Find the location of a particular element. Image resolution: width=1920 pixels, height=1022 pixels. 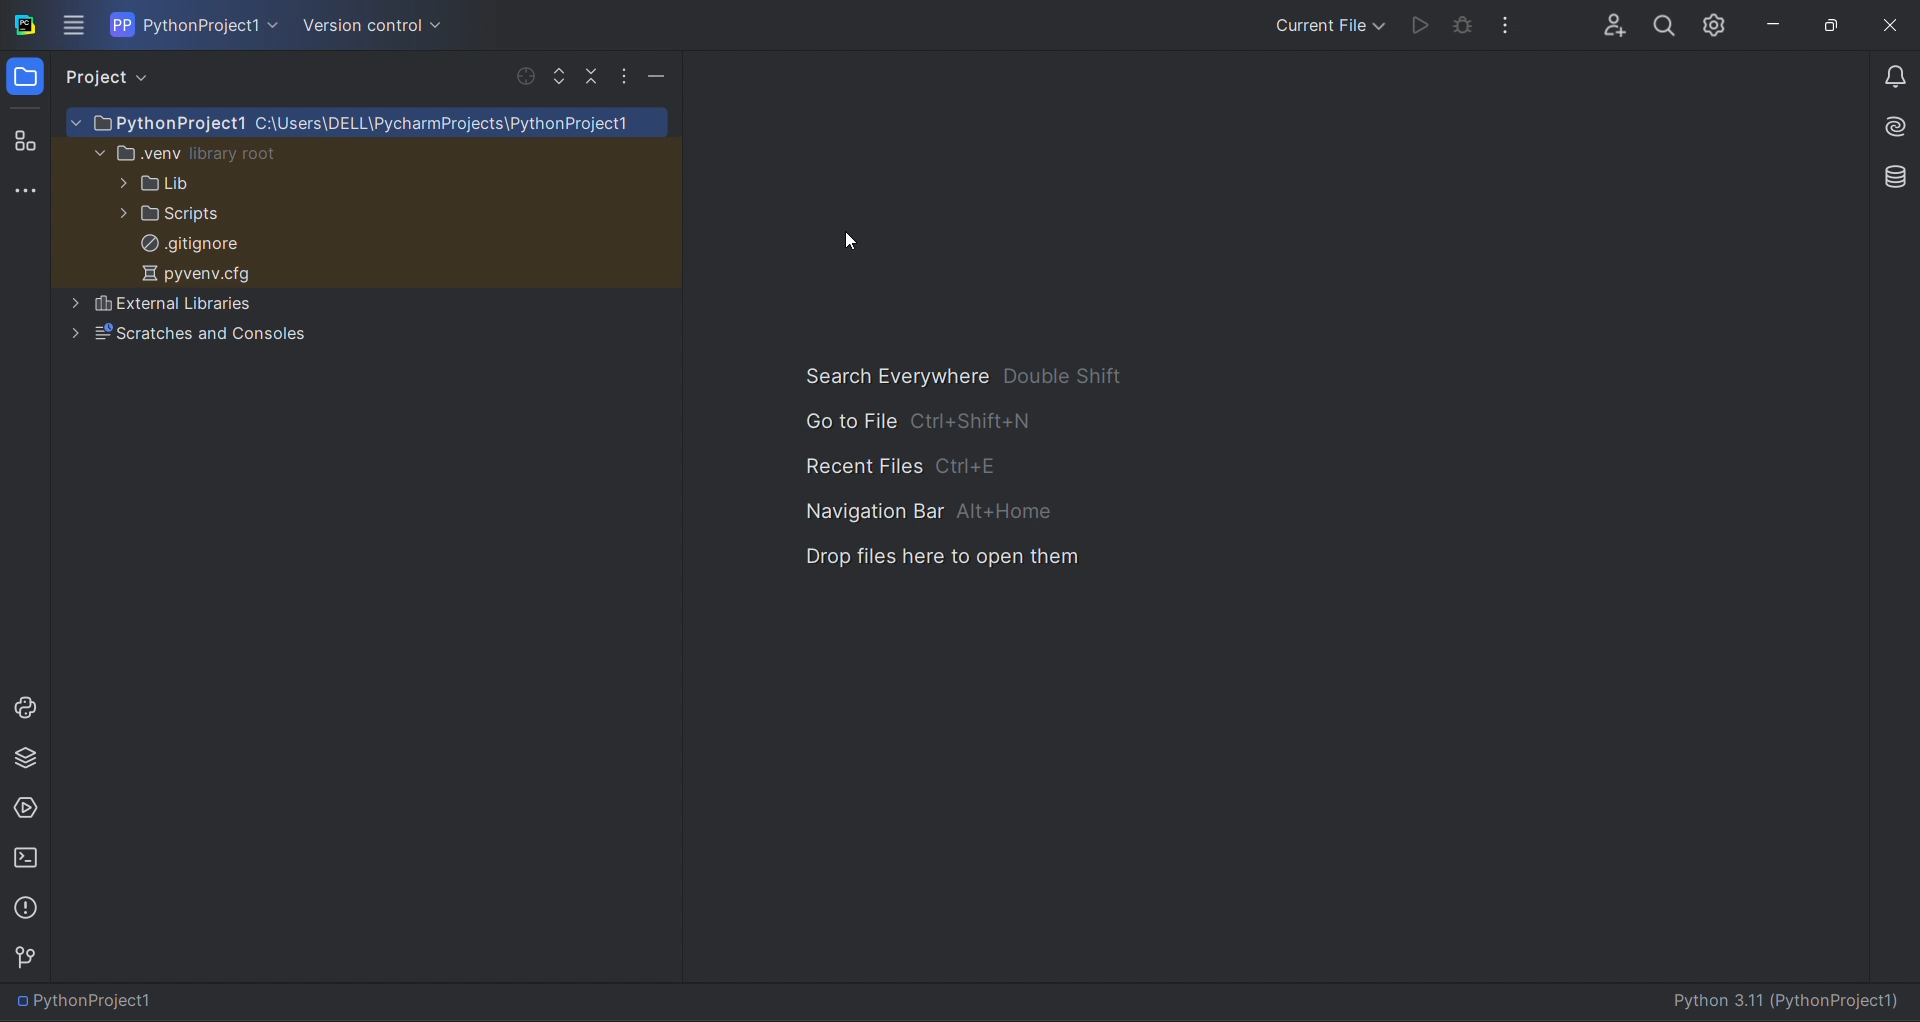

Search Everywhere is located at coordinates (962, 377).